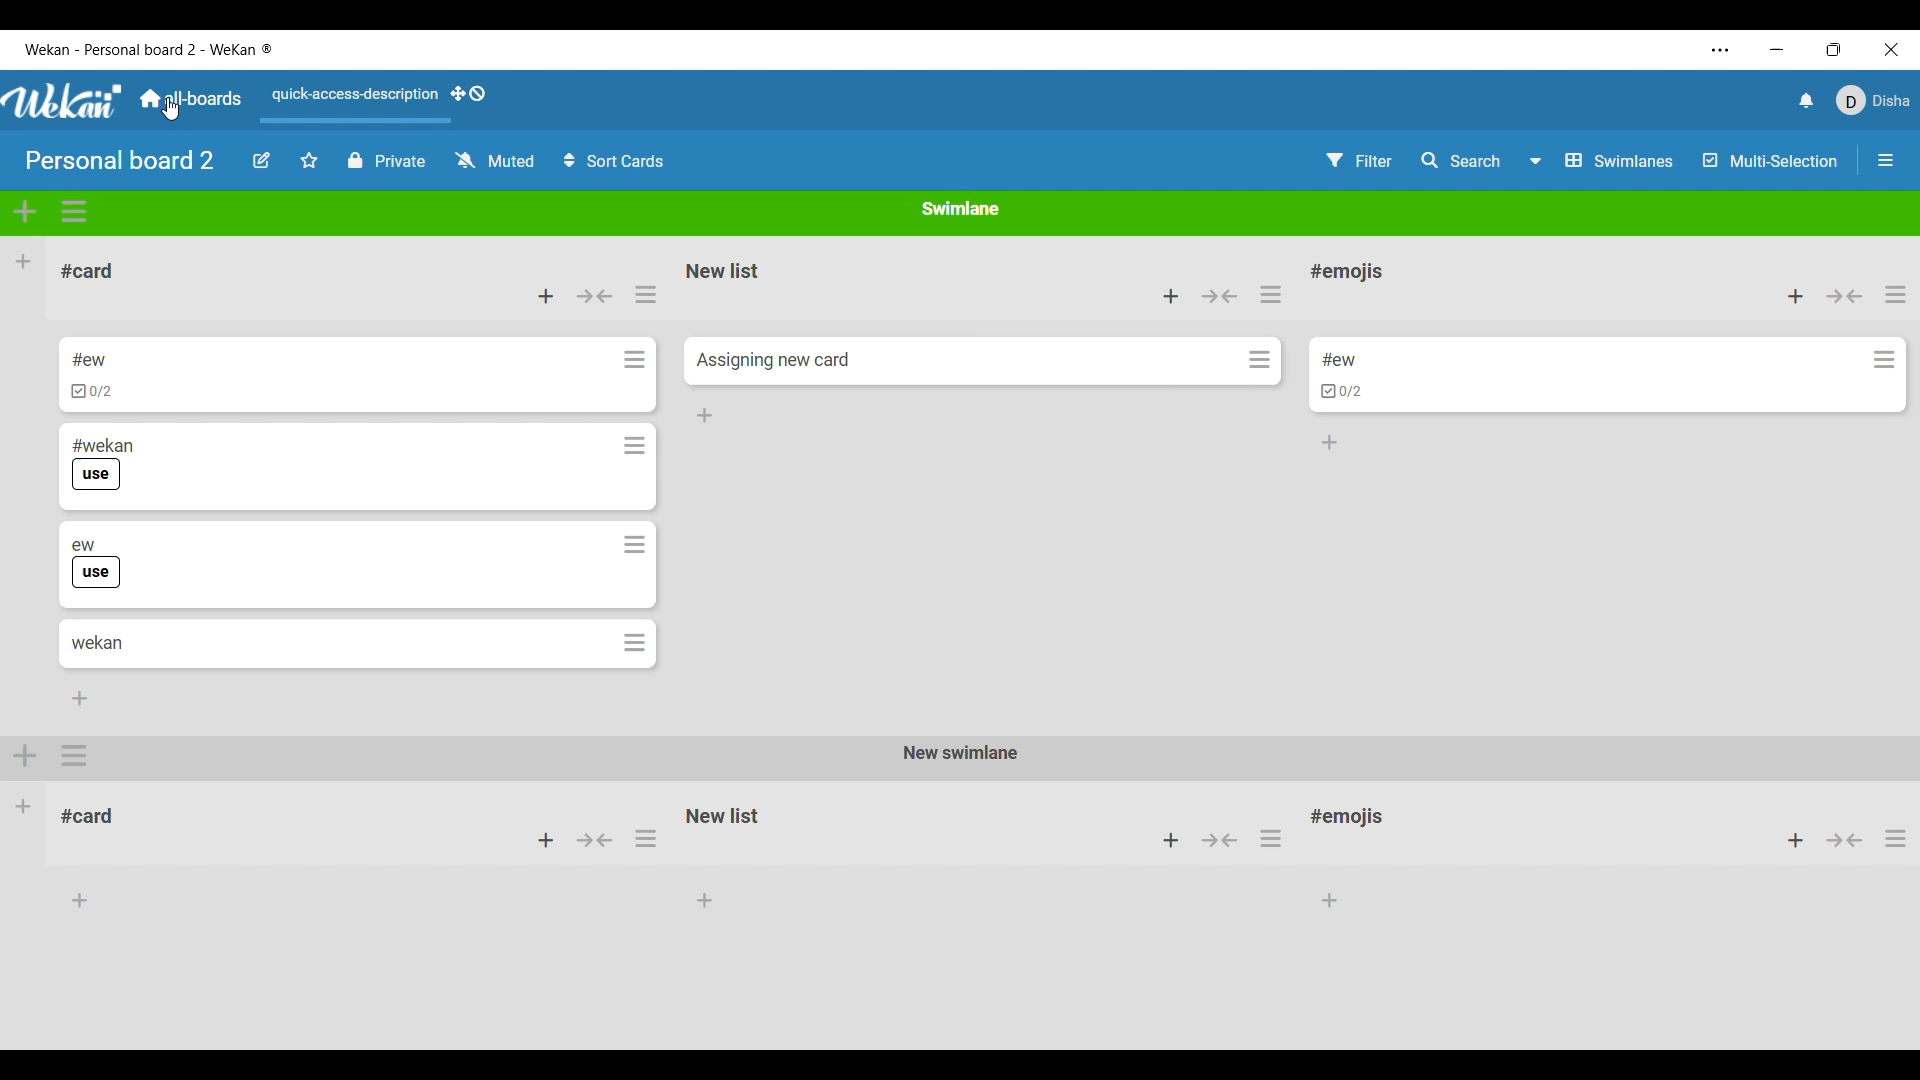 This screenshot has height=1080, width=1920. Describe the element at coordinates (1171, 296) in the screenshot. I see `Add card to top of list` at that location.